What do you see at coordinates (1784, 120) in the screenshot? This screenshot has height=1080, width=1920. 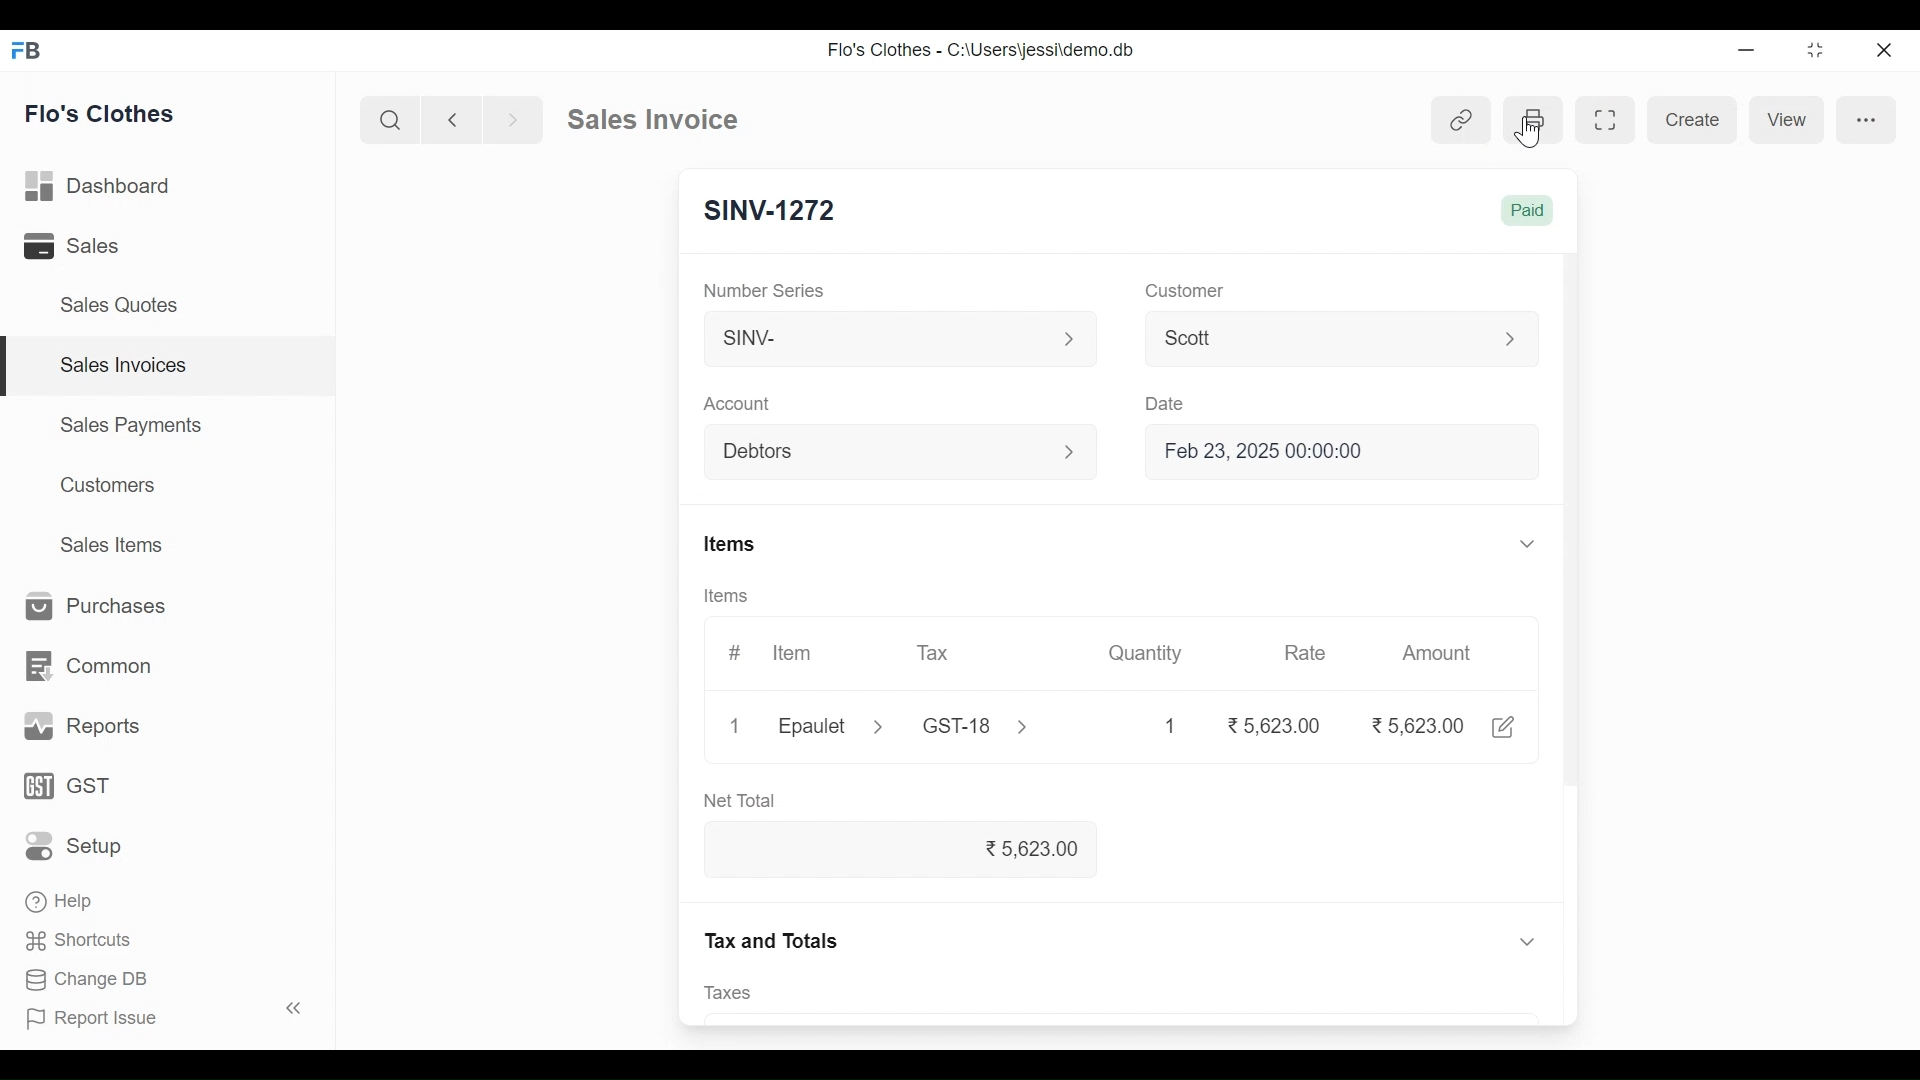 I see `View` at bounding box center [1784, 120].